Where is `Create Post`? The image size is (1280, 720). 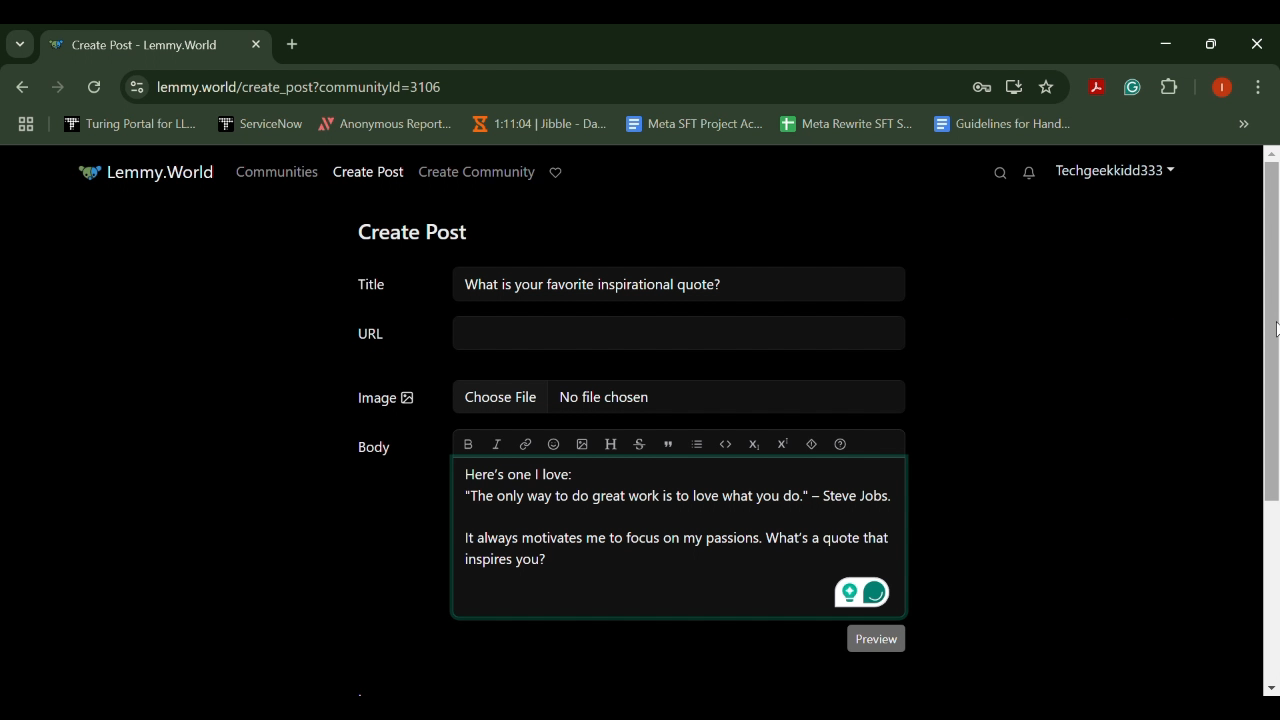 Create Post is located at coordinates (369, 173).